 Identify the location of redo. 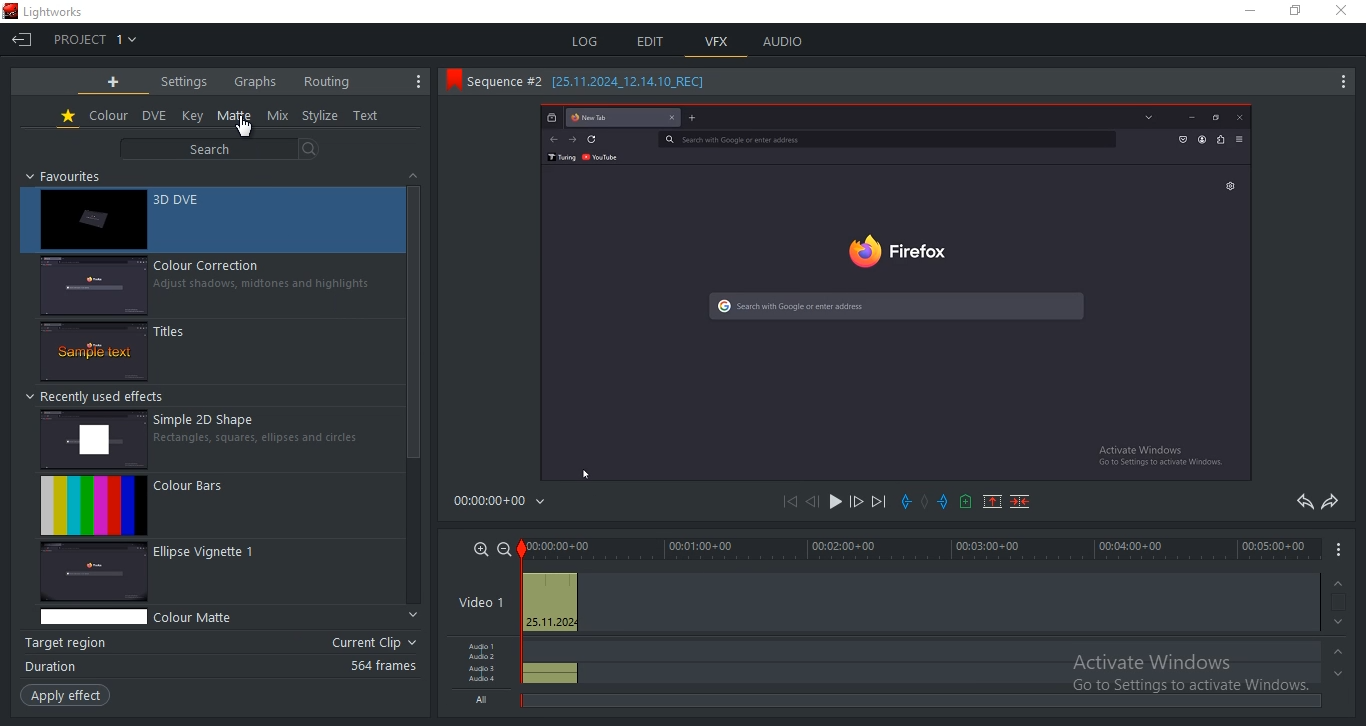
(1331, 501).